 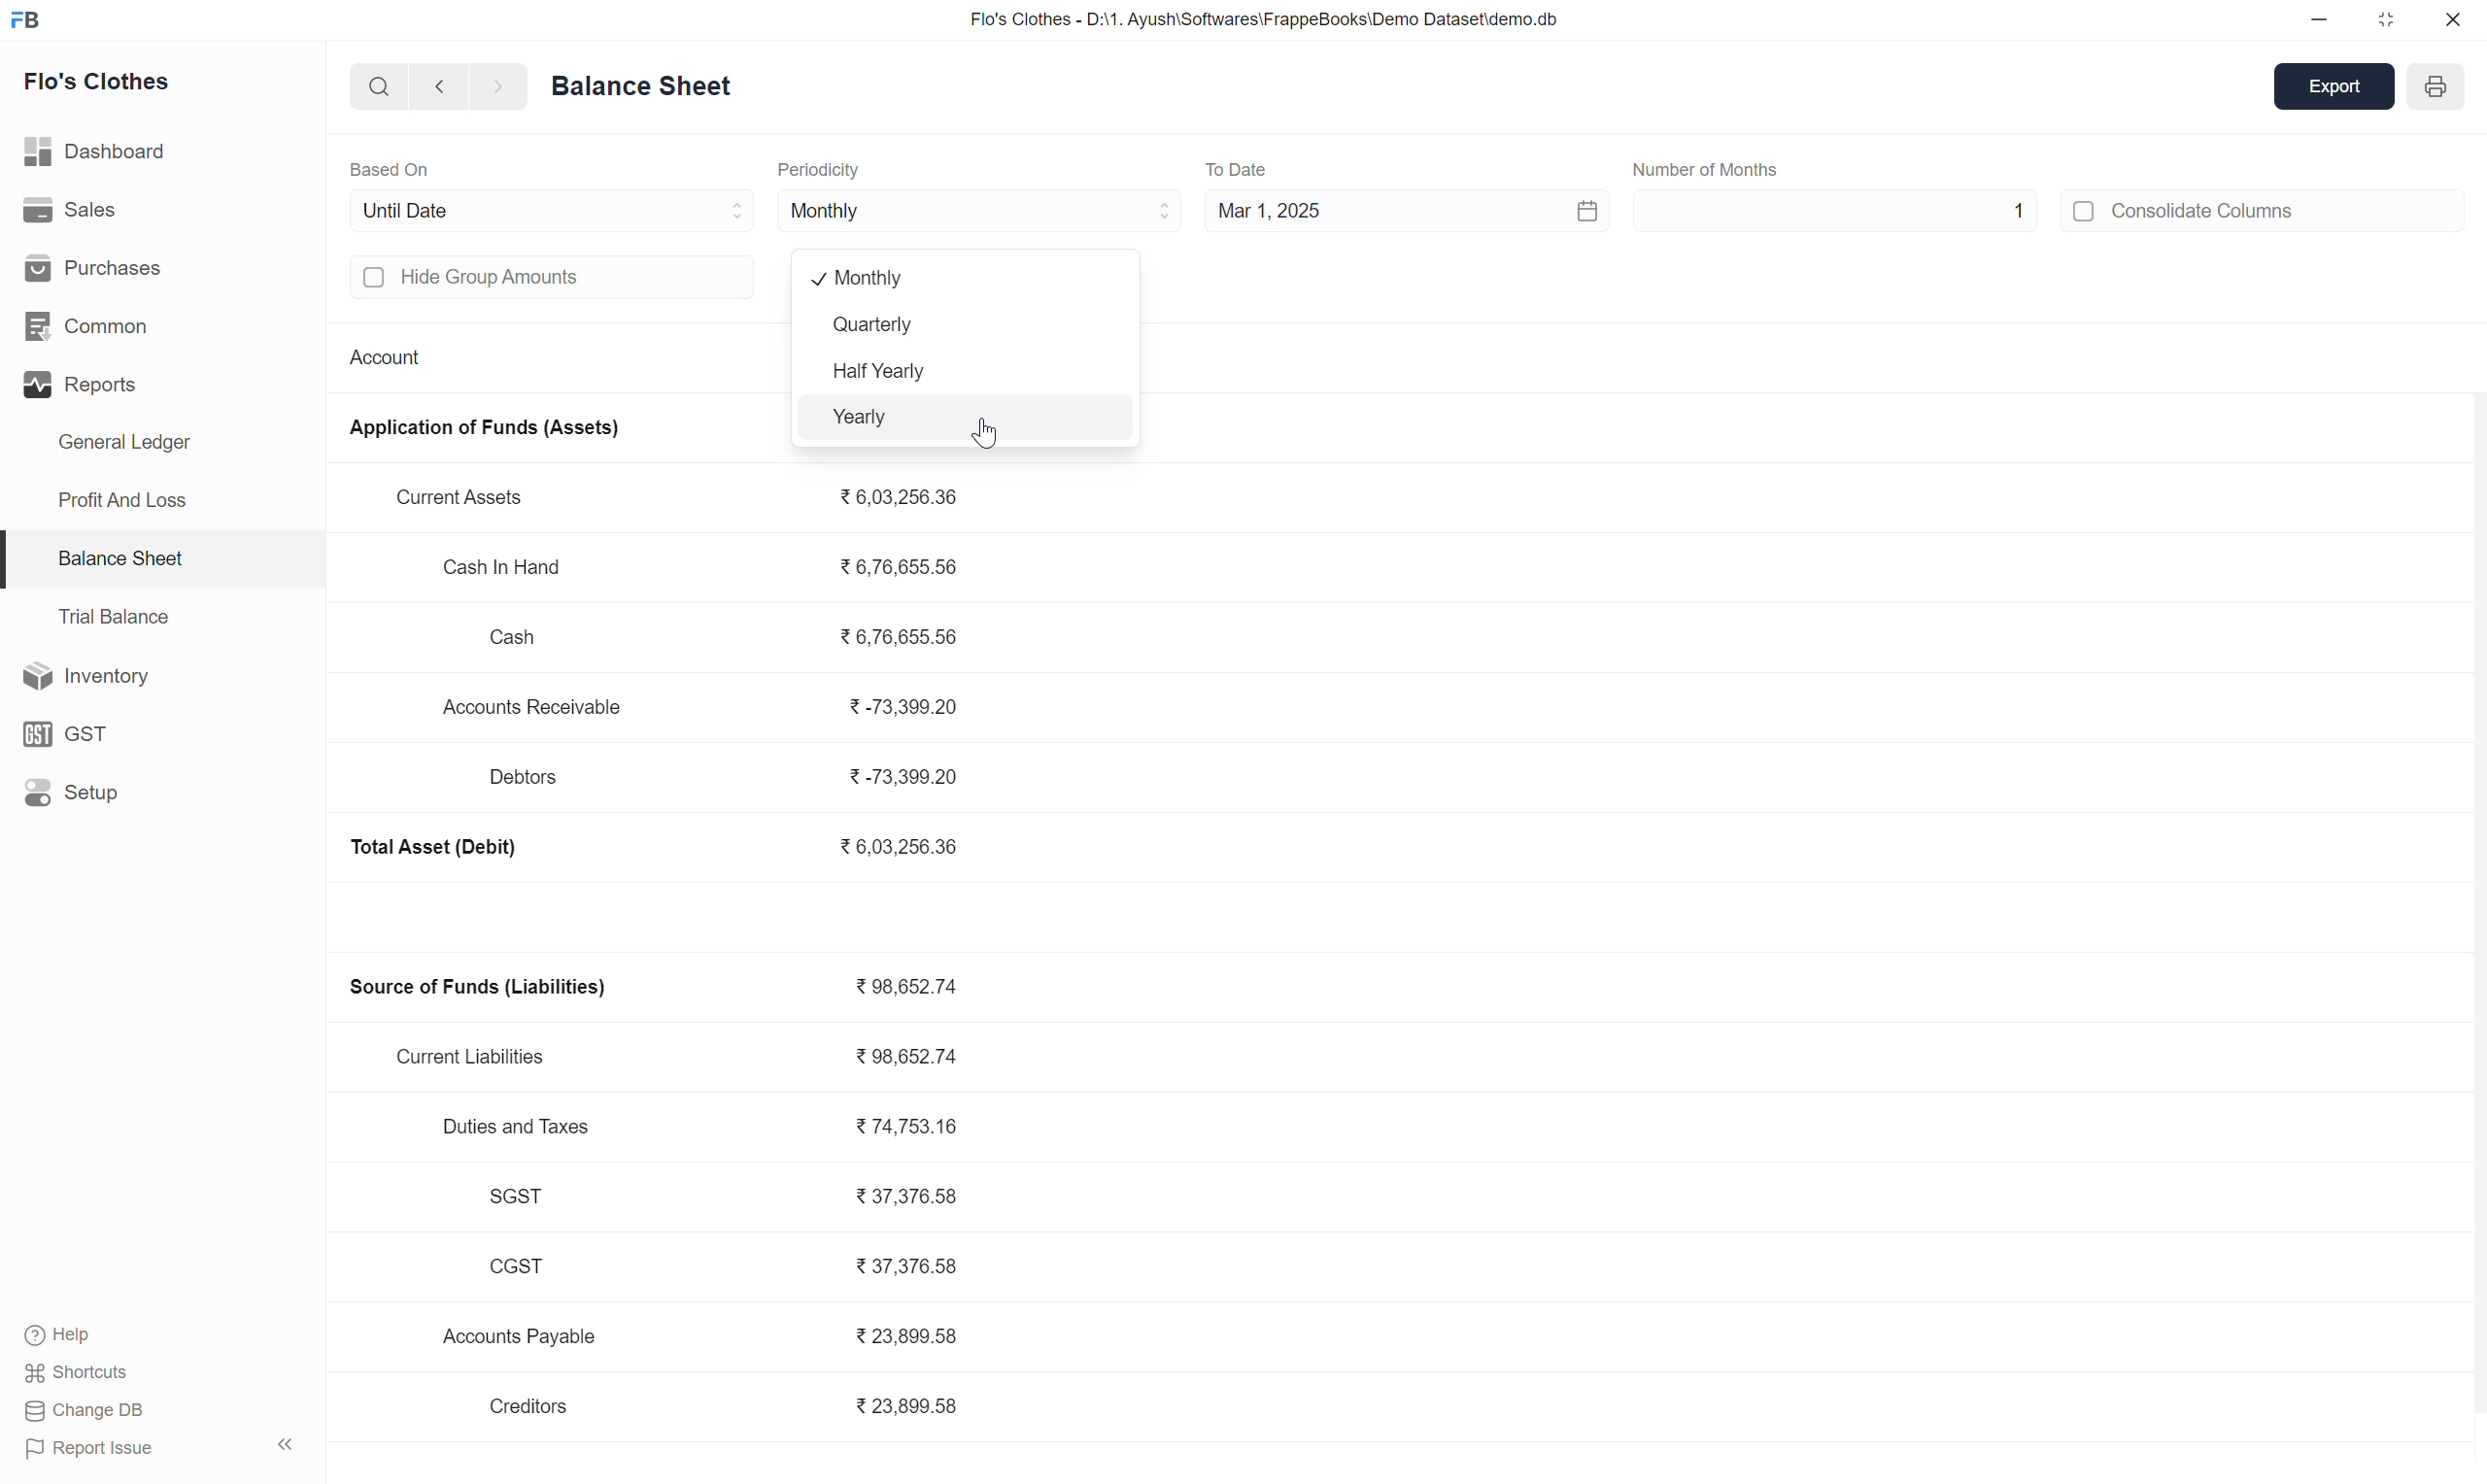 I want to click on maximize, so click(x=2384, y=19).